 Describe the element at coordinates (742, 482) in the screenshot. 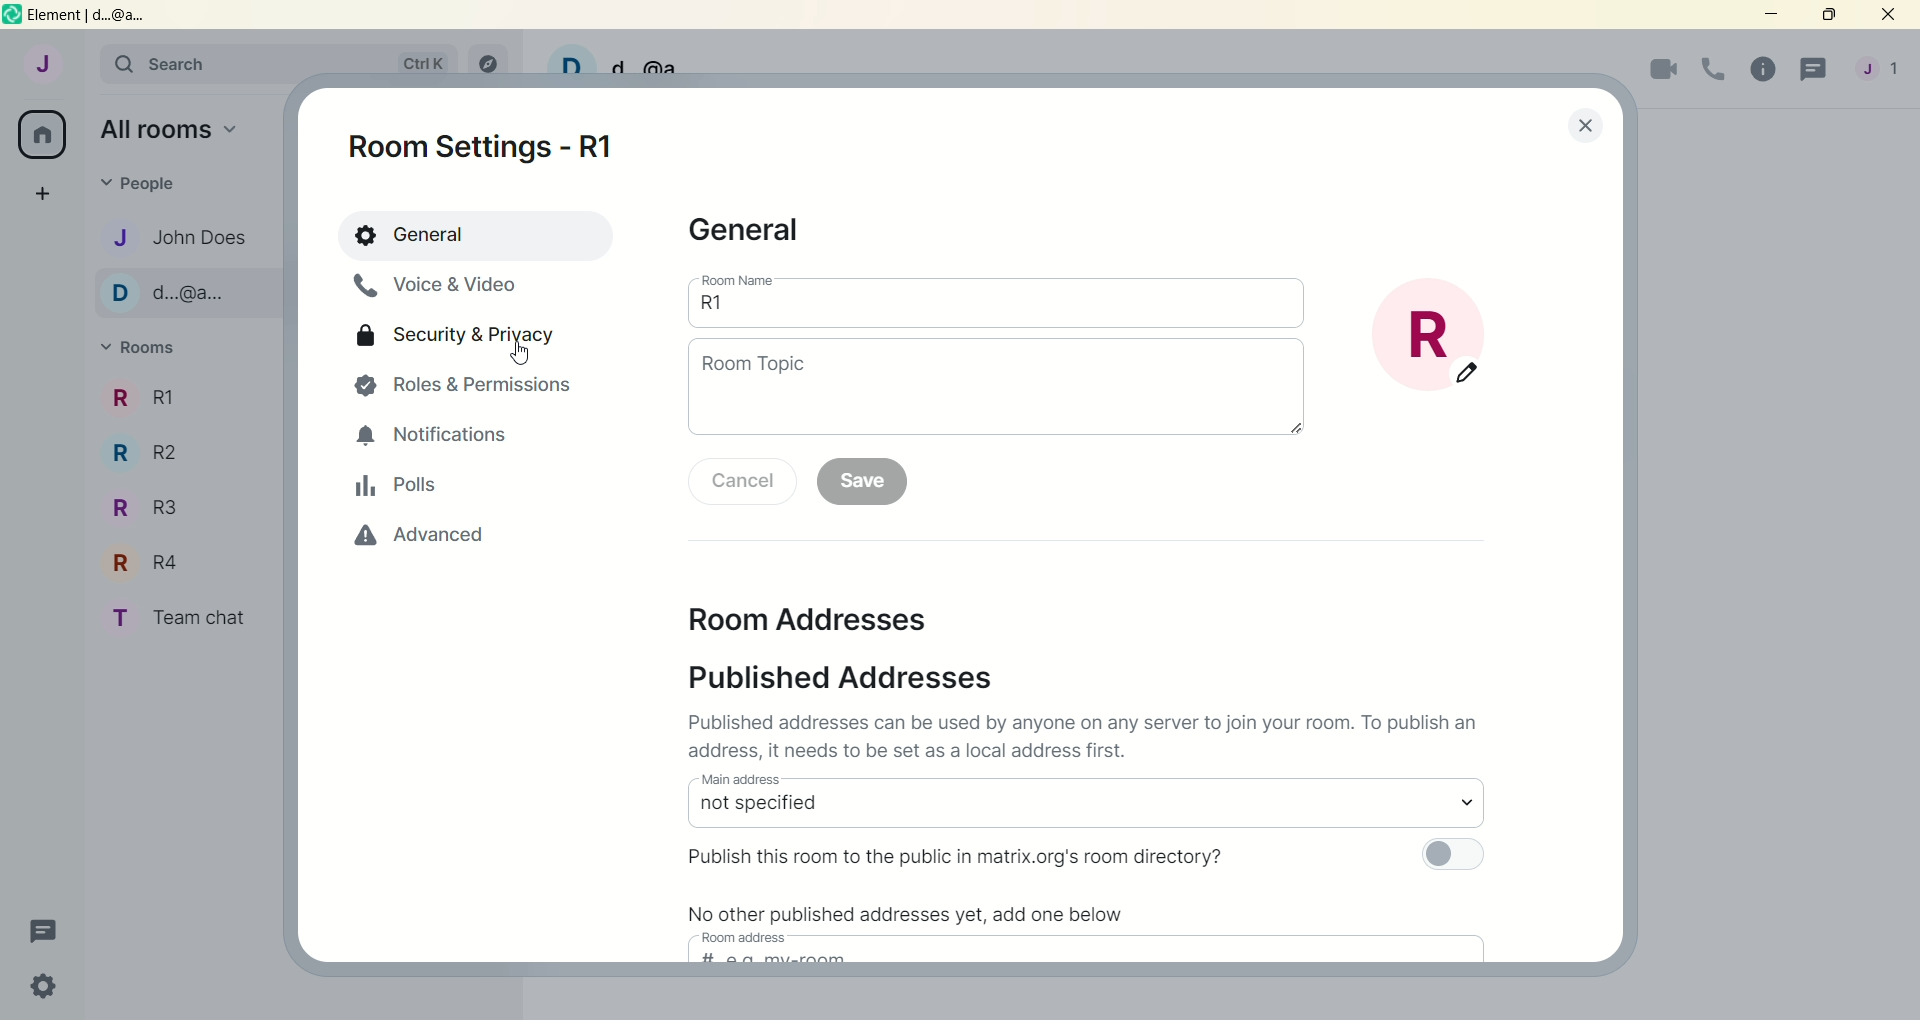

I see `cancel` at that location.